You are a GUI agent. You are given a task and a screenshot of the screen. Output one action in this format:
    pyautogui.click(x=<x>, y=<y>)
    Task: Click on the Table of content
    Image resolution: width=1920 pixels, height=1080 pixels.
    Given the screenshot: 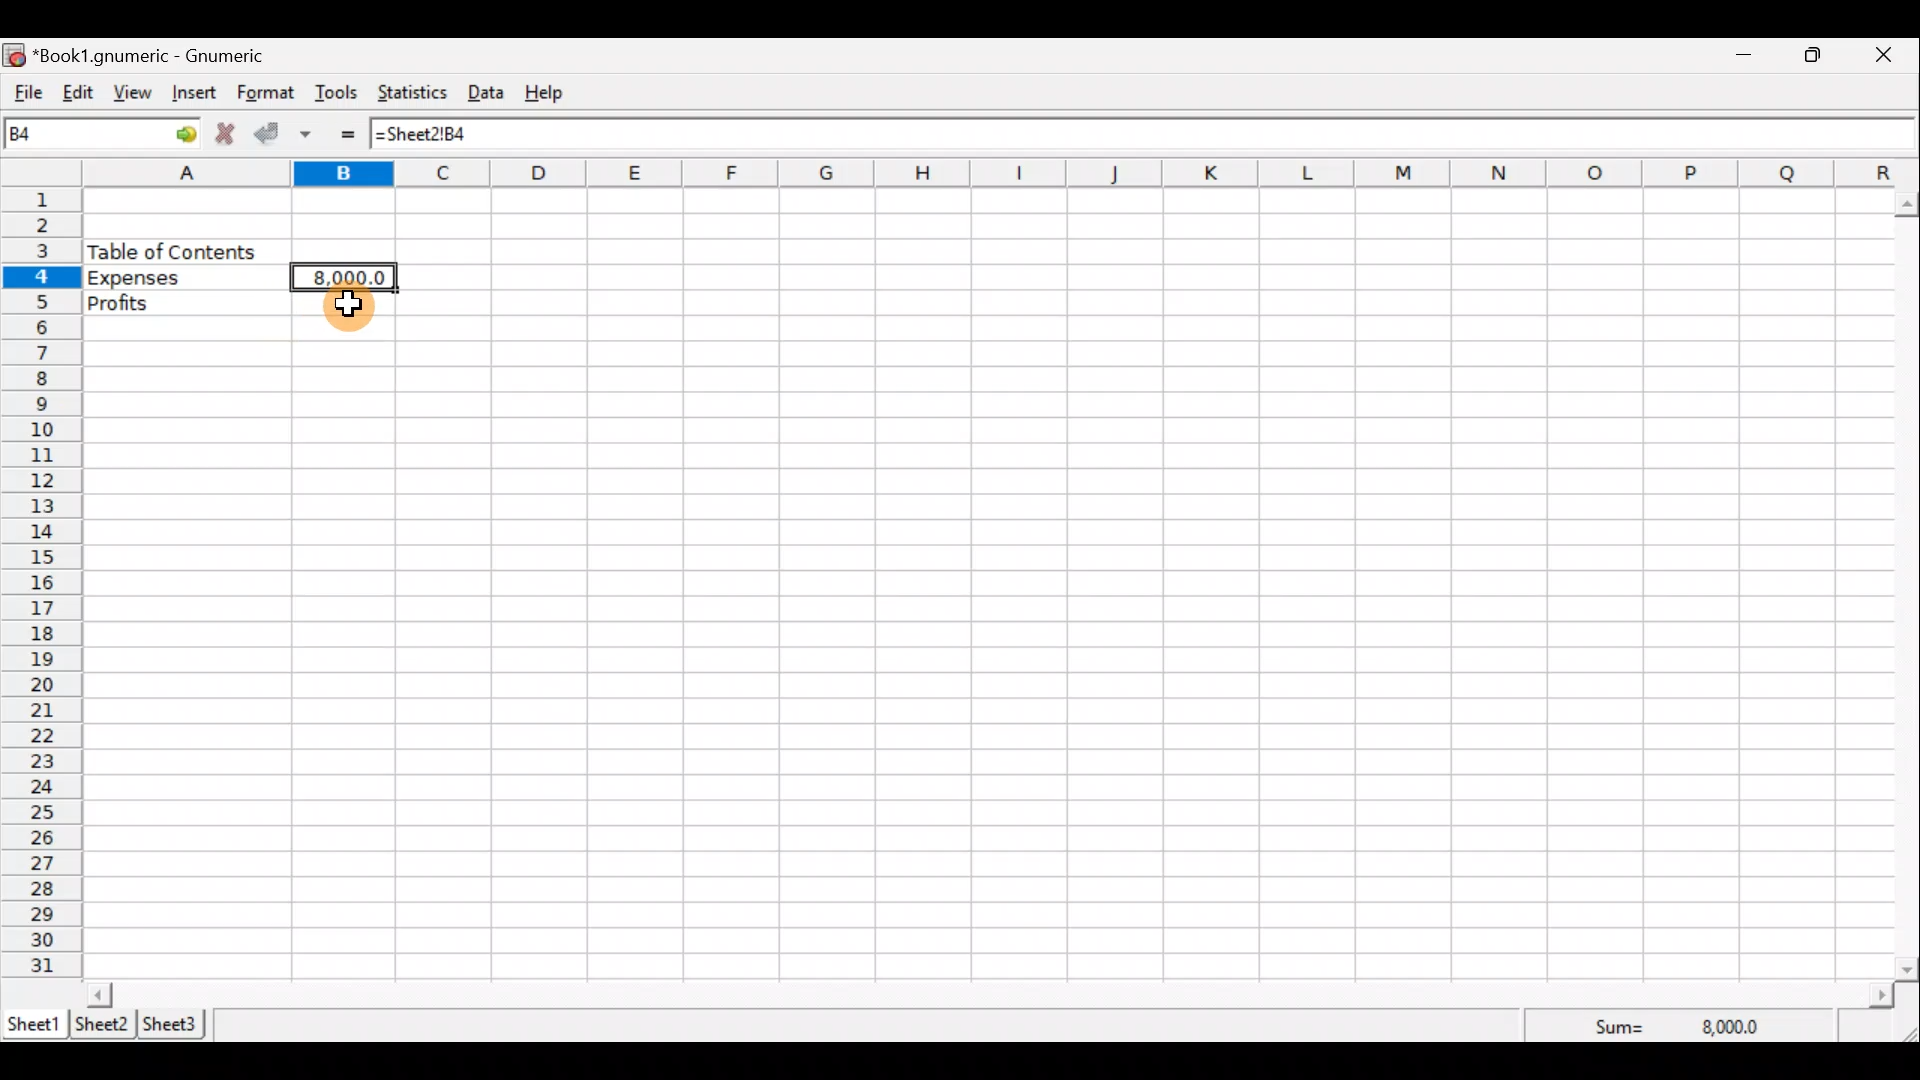 What is the action you would take?
    pyautogui.click(x=172, y=251)
    